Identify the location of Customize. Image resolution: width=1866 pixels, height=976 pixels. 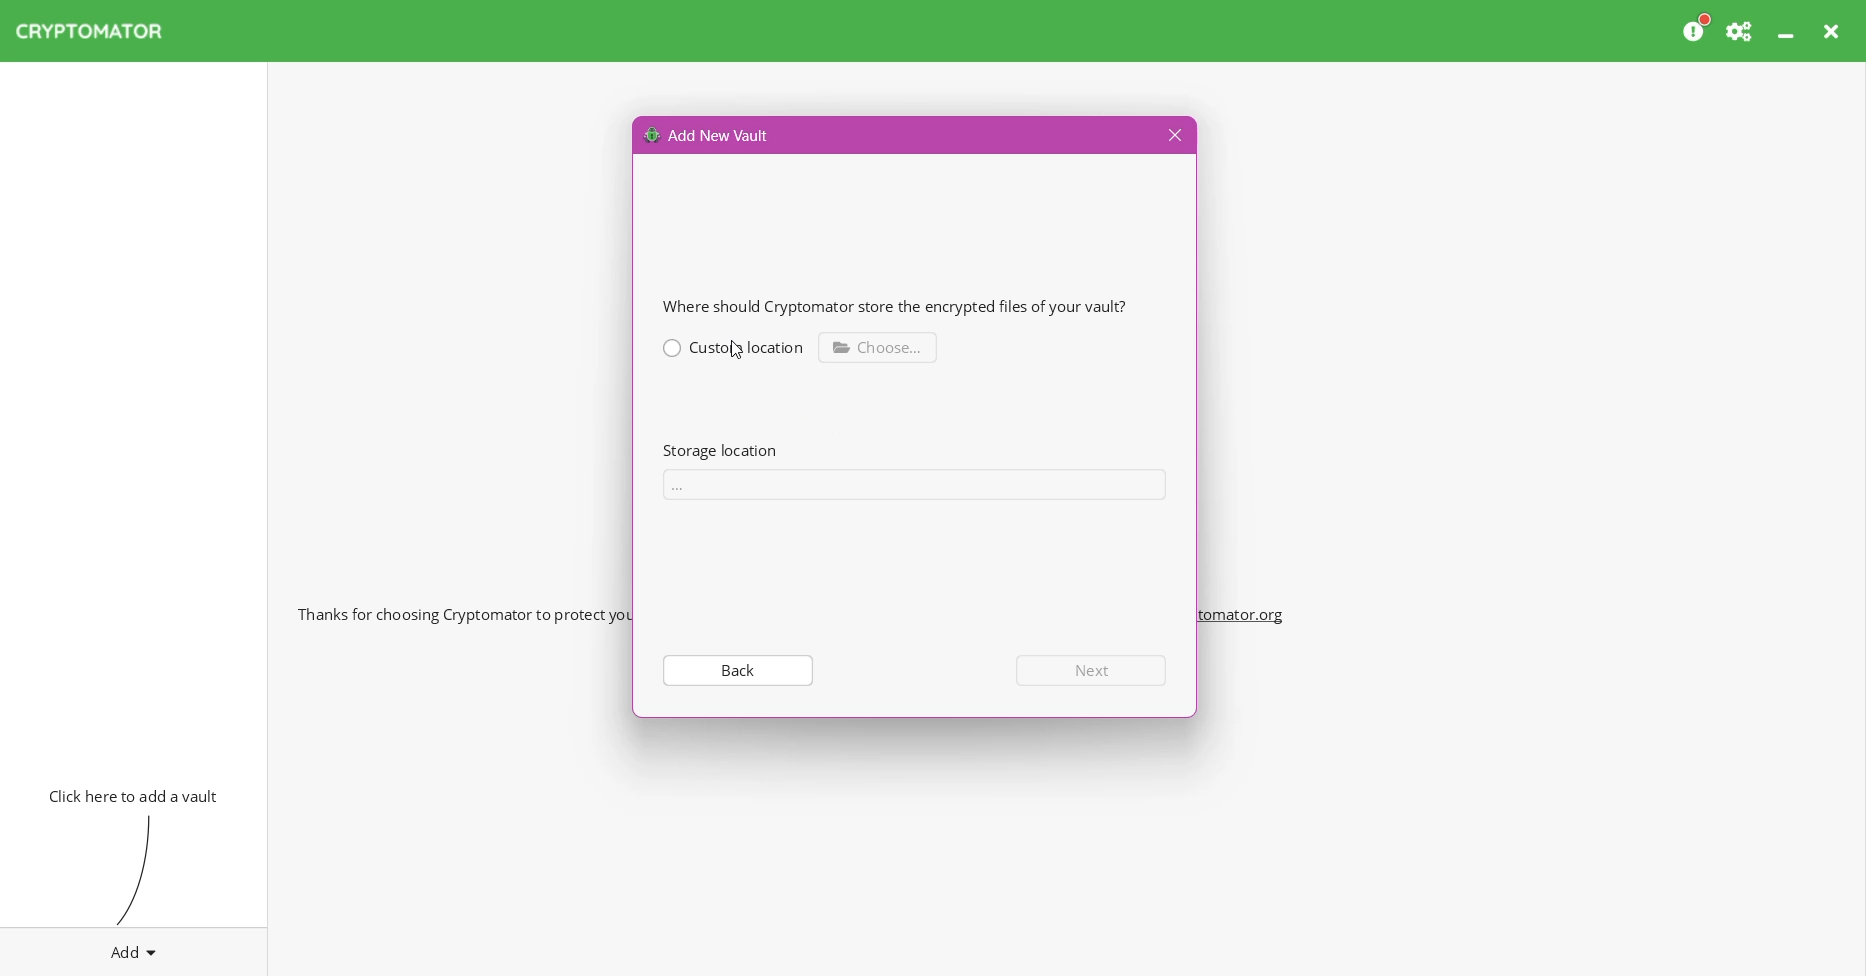
(880, 346).